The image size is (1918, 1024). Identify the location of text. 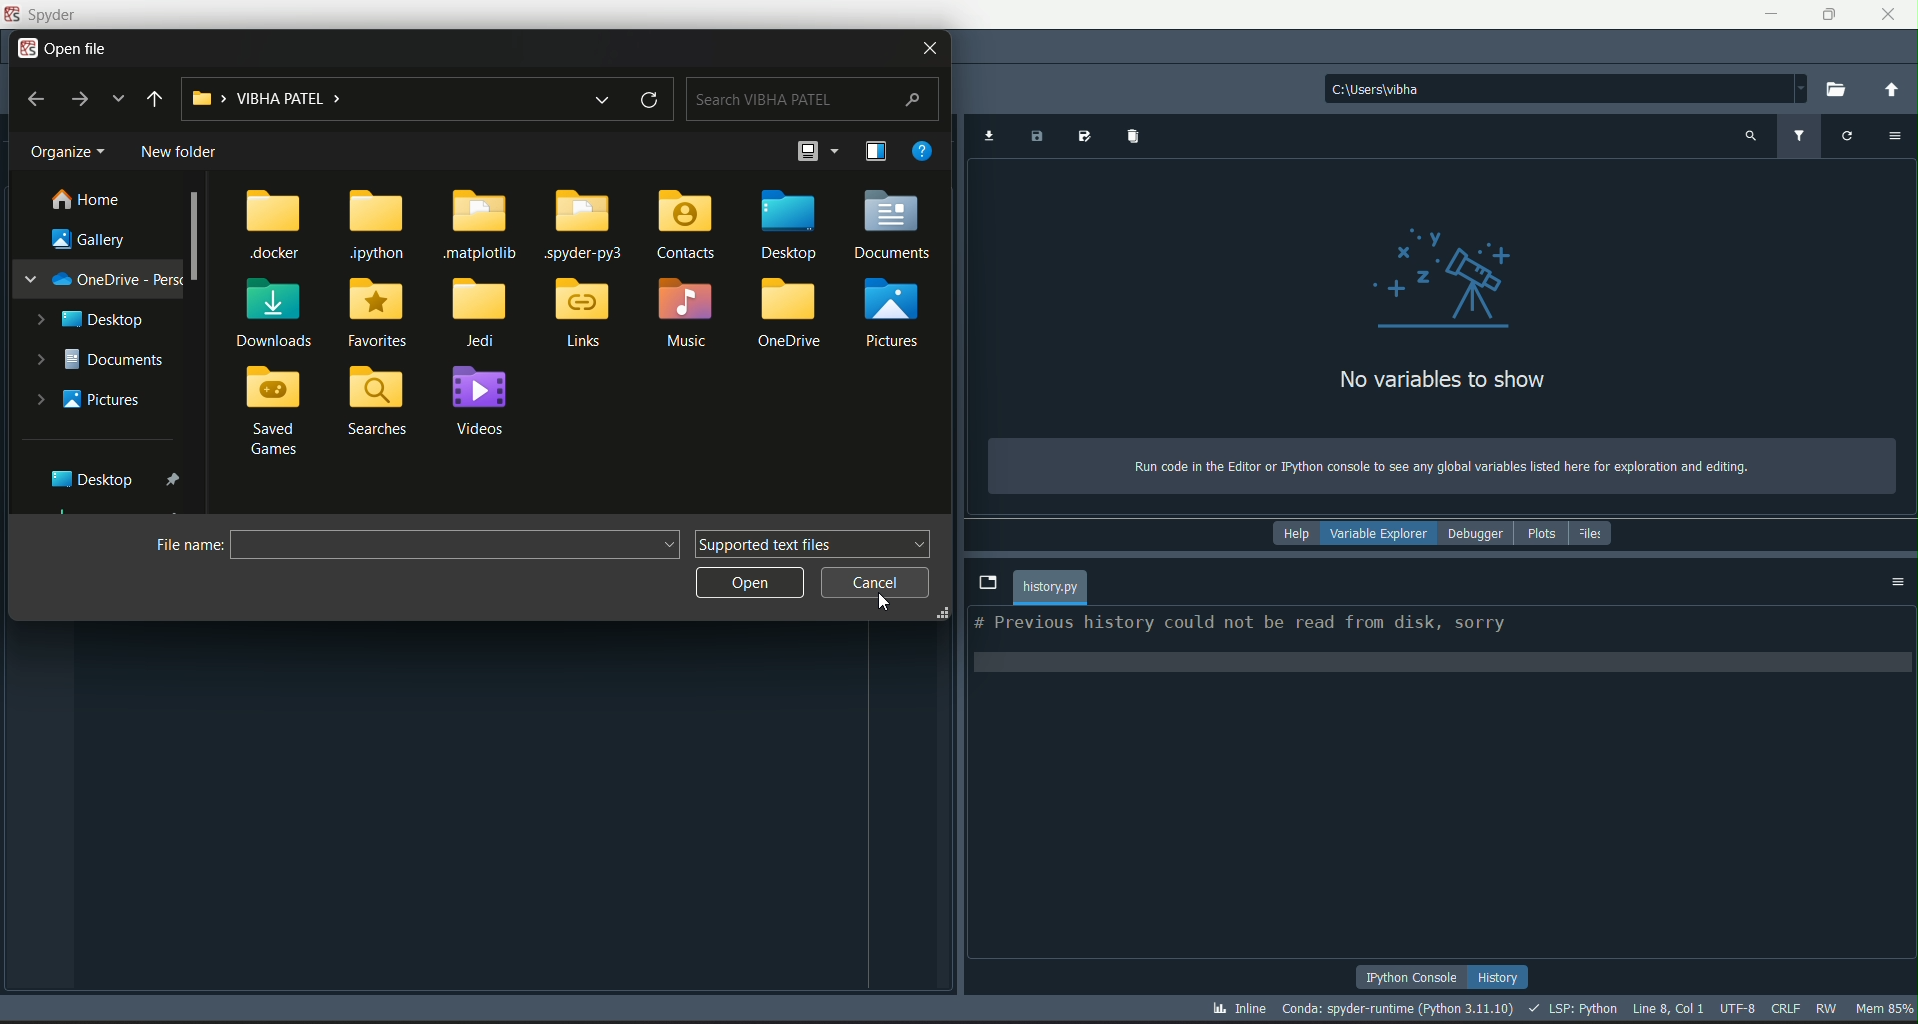
(1430, 466).